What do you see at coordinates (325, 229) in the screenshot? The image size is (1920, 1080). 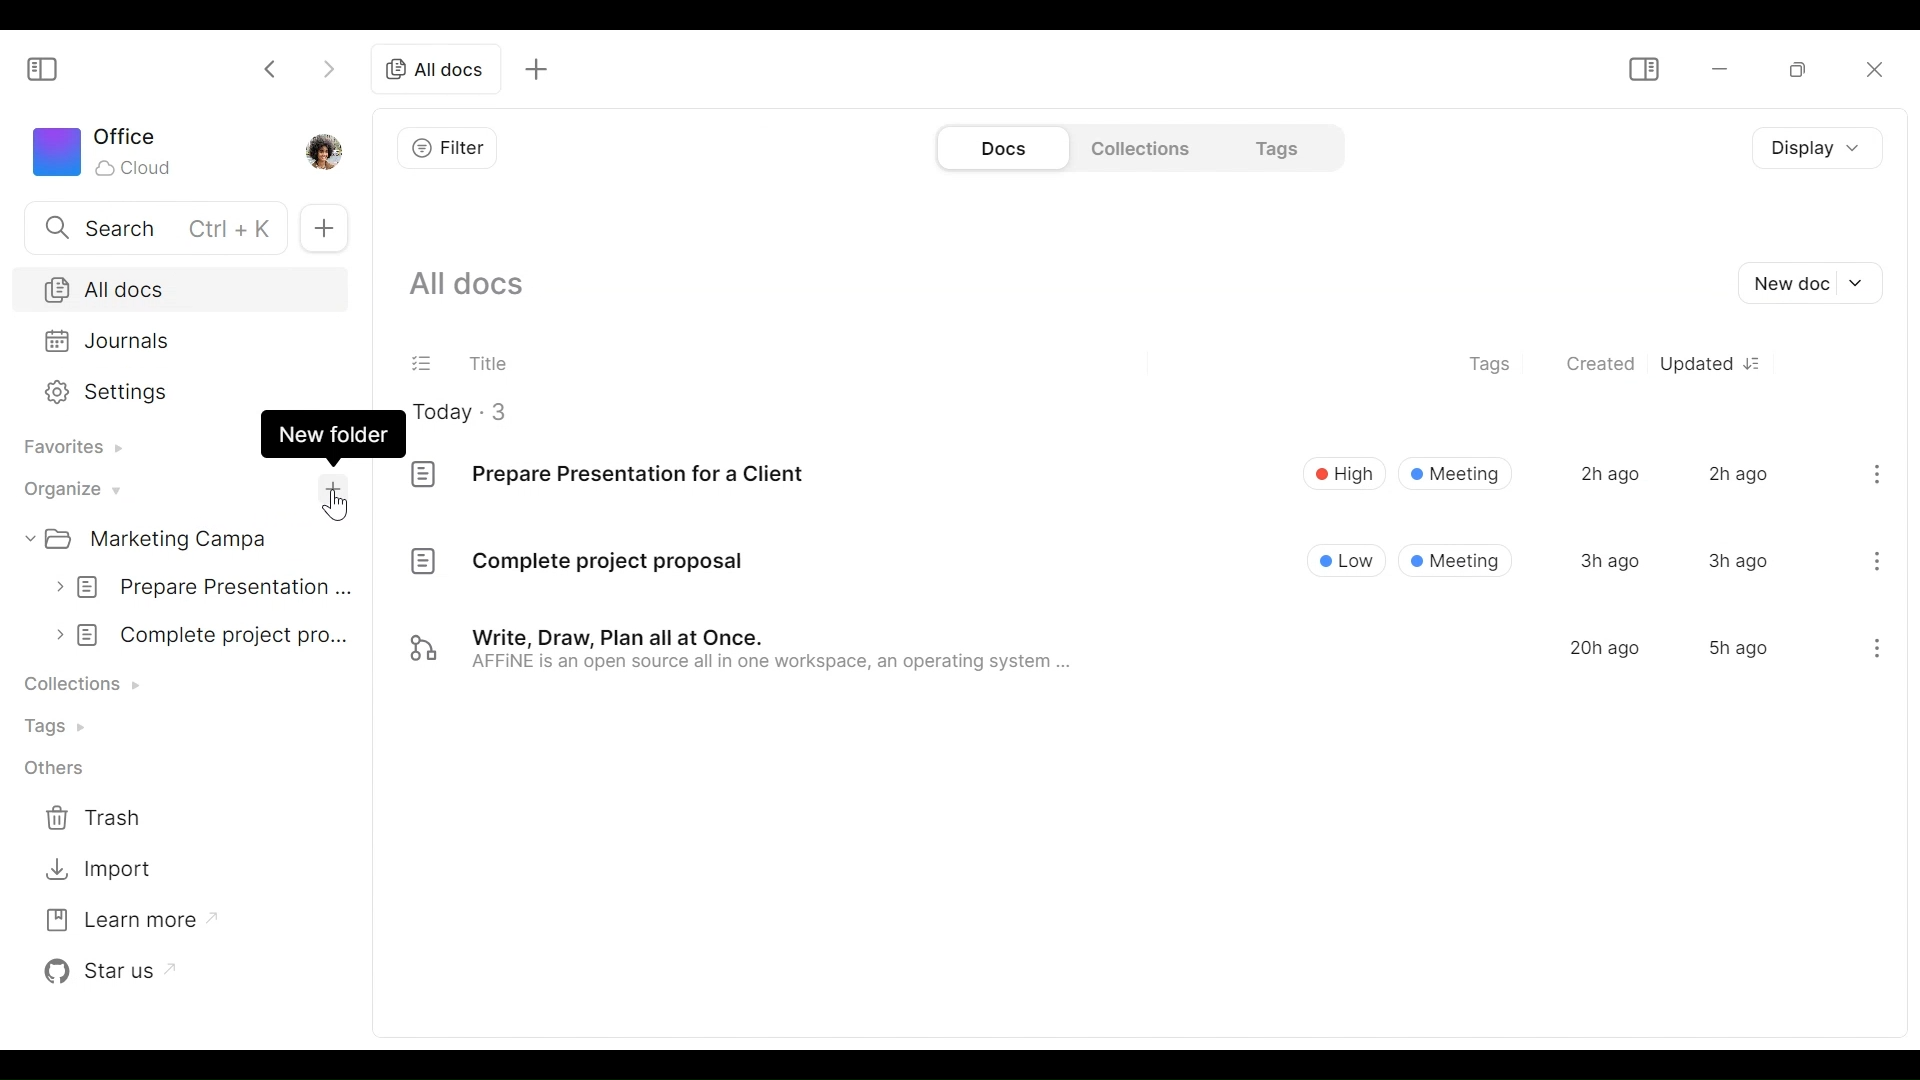 I see `New Tab` at bounding box center [325, 229].